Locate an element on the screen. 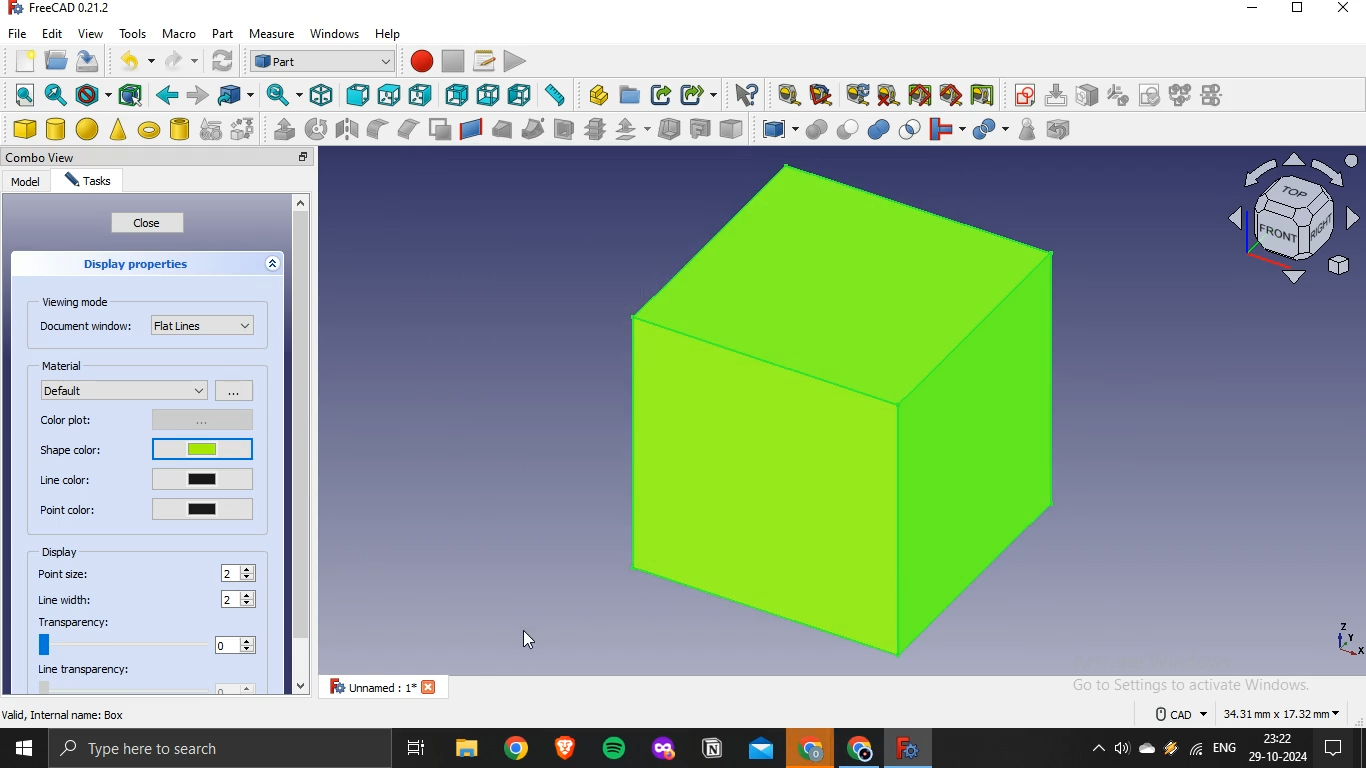 The image size is (1366, 768). open file is located at coordinates (54, 59).